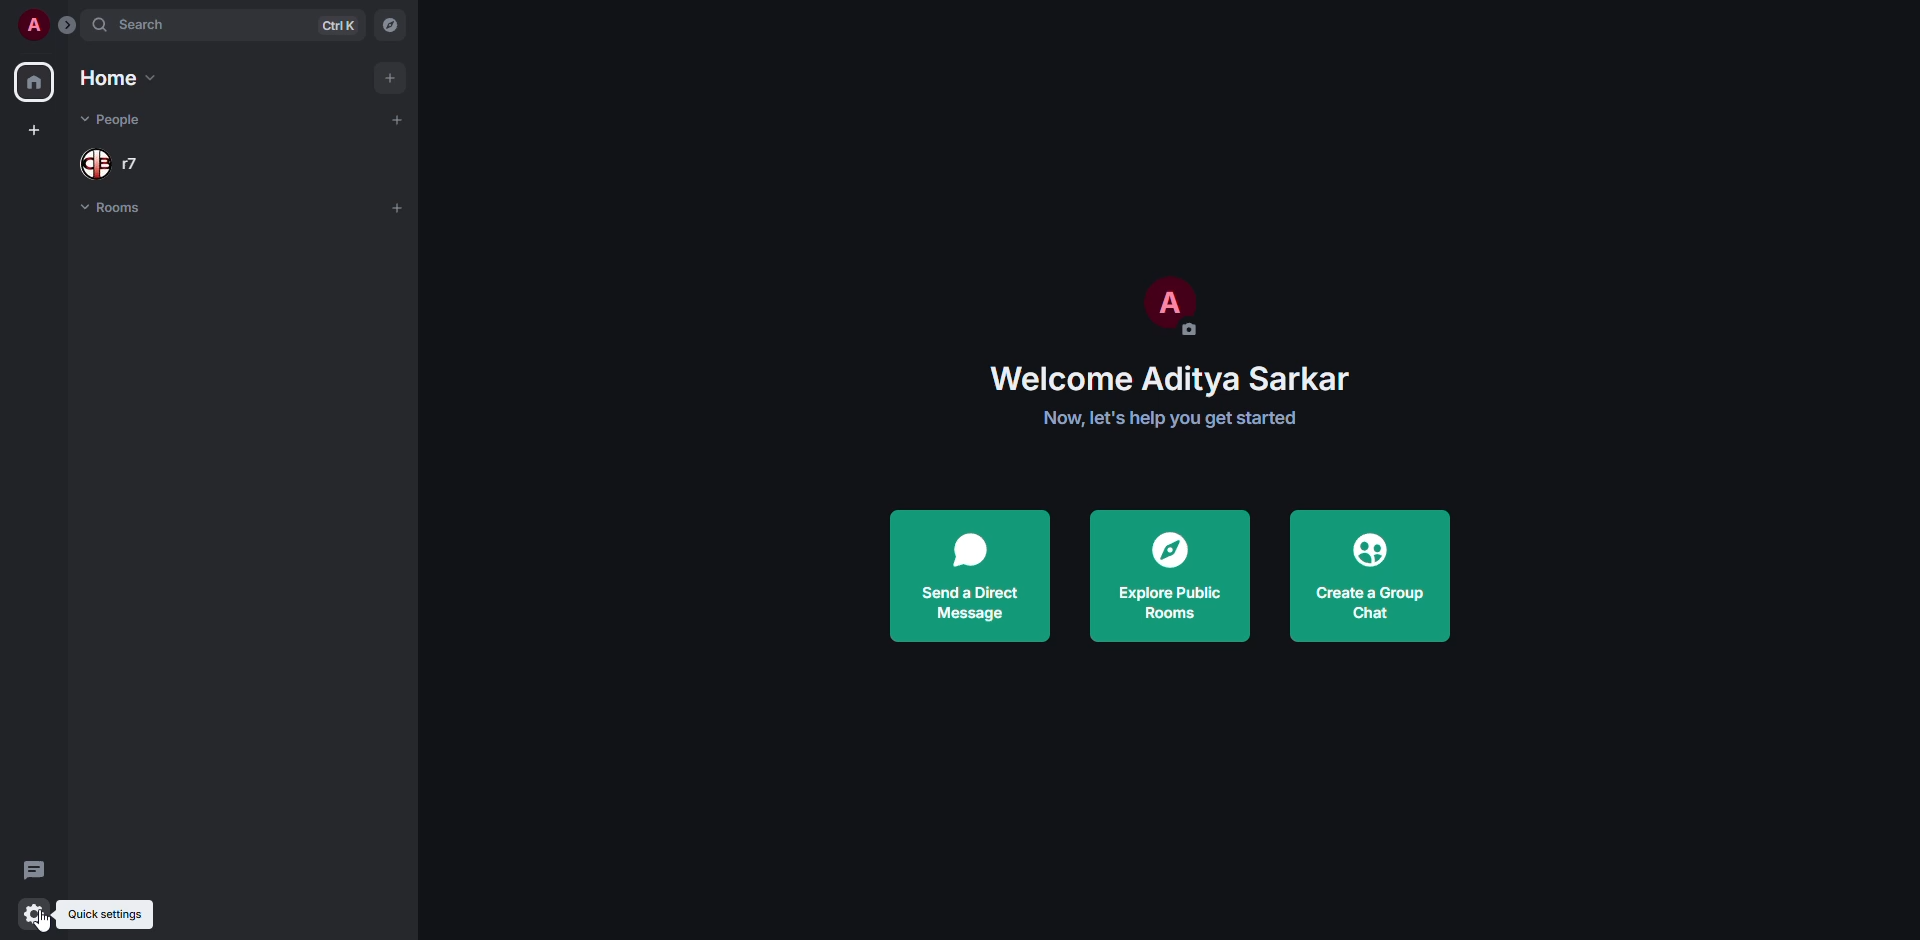 The height and width of the screenshot is (940, 1920). What do you see at coordinates (36, 129) in the screenshot?
I see `create space` at bounding box center [36, 129].